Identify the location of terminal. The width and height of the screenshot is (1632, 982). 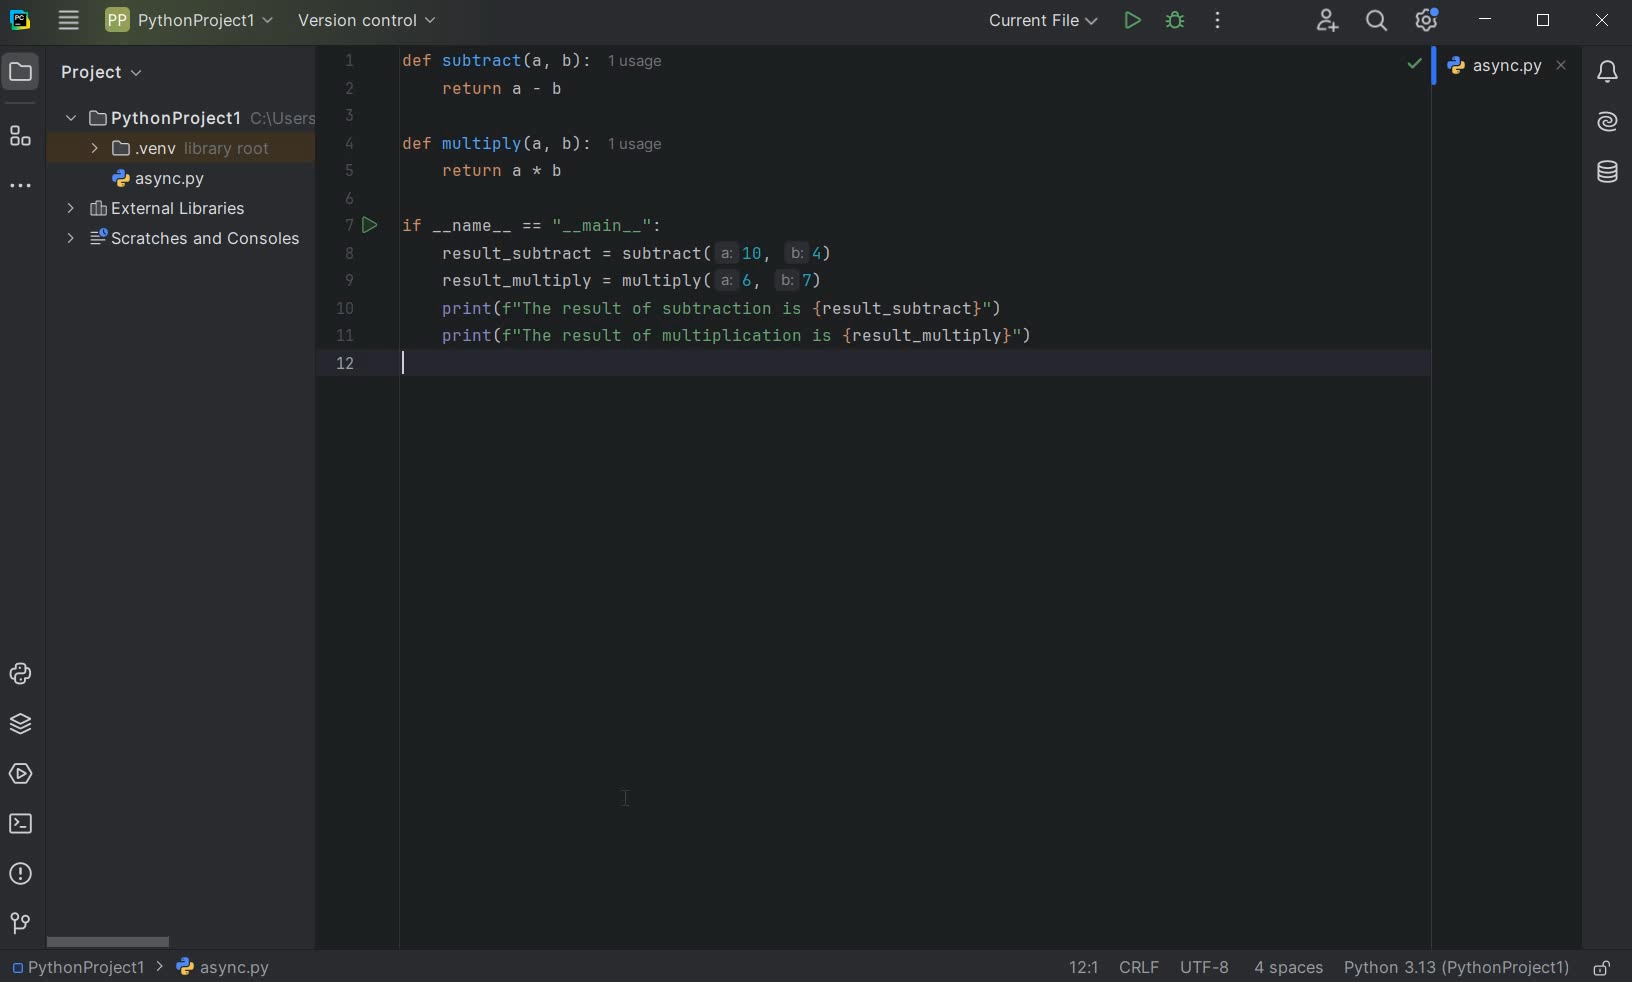
(22, 822).